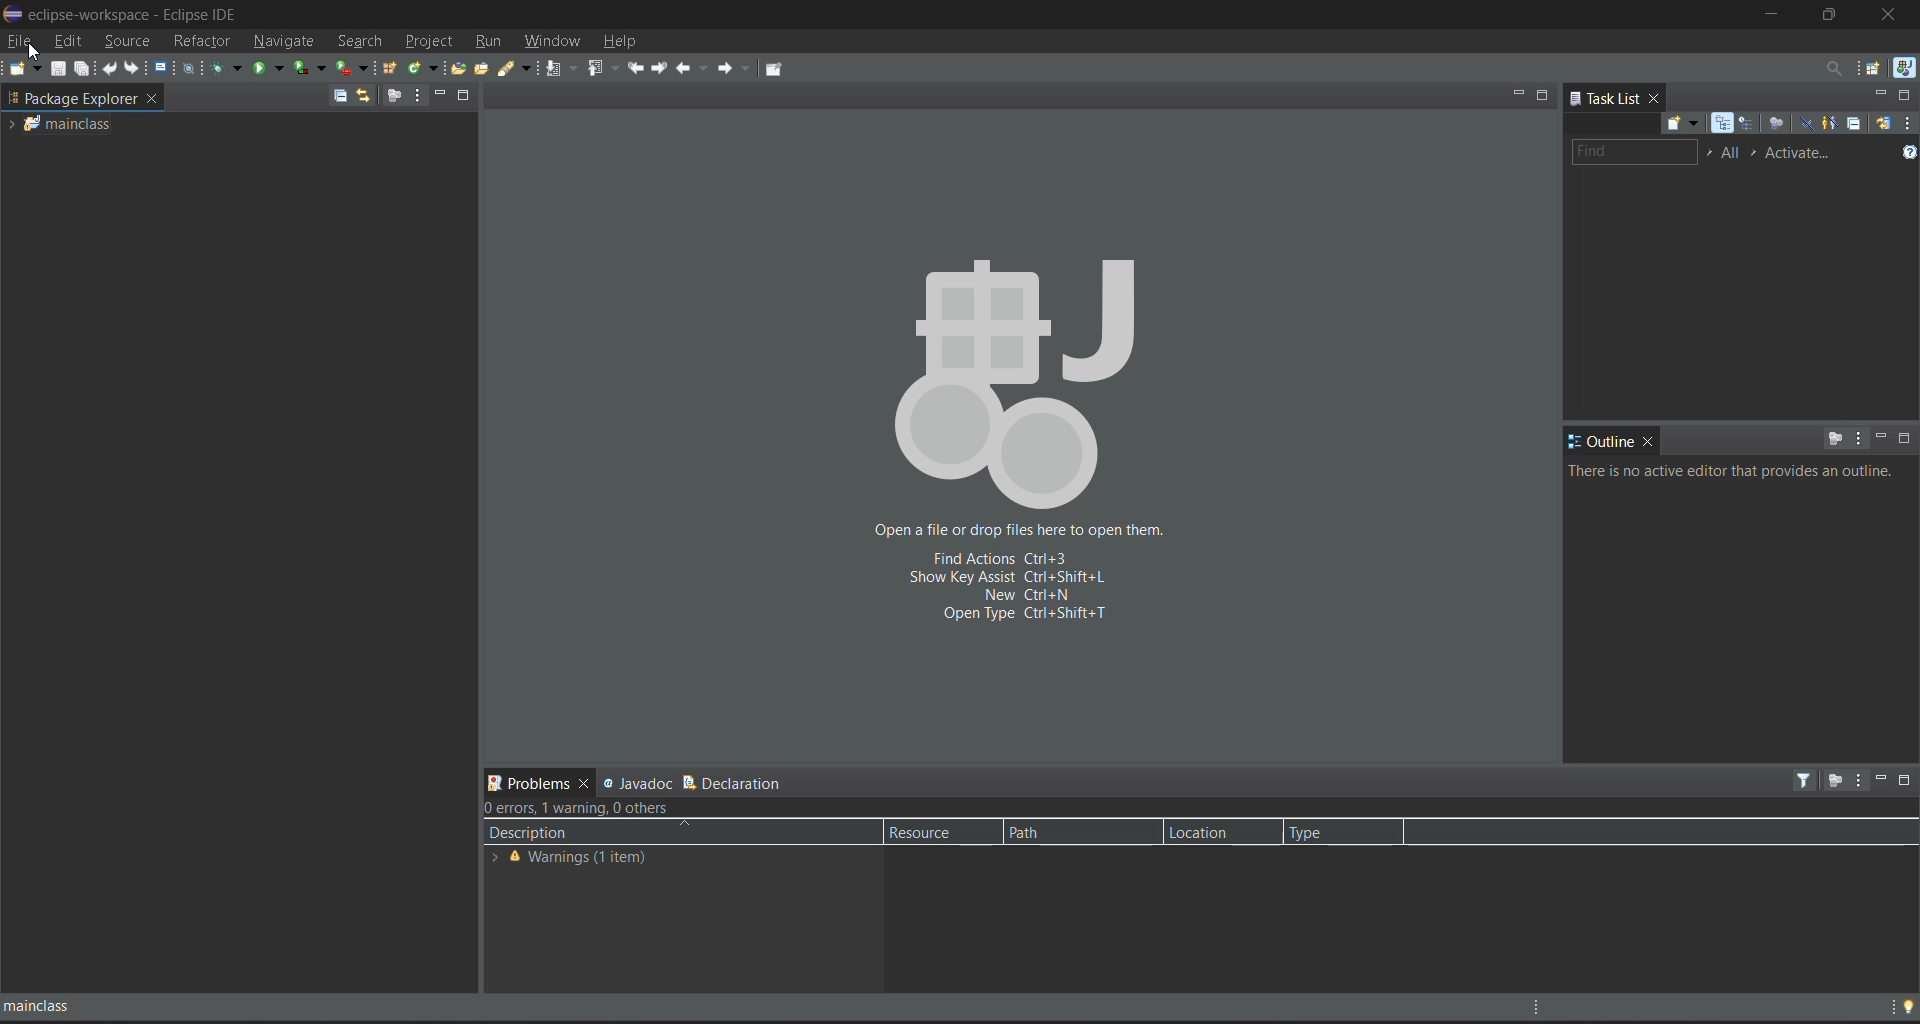 The image size is (1920, 1024). Describe the element at coordinates (1775, 122) in the screenshot. I see `focus on workweek` at that location.